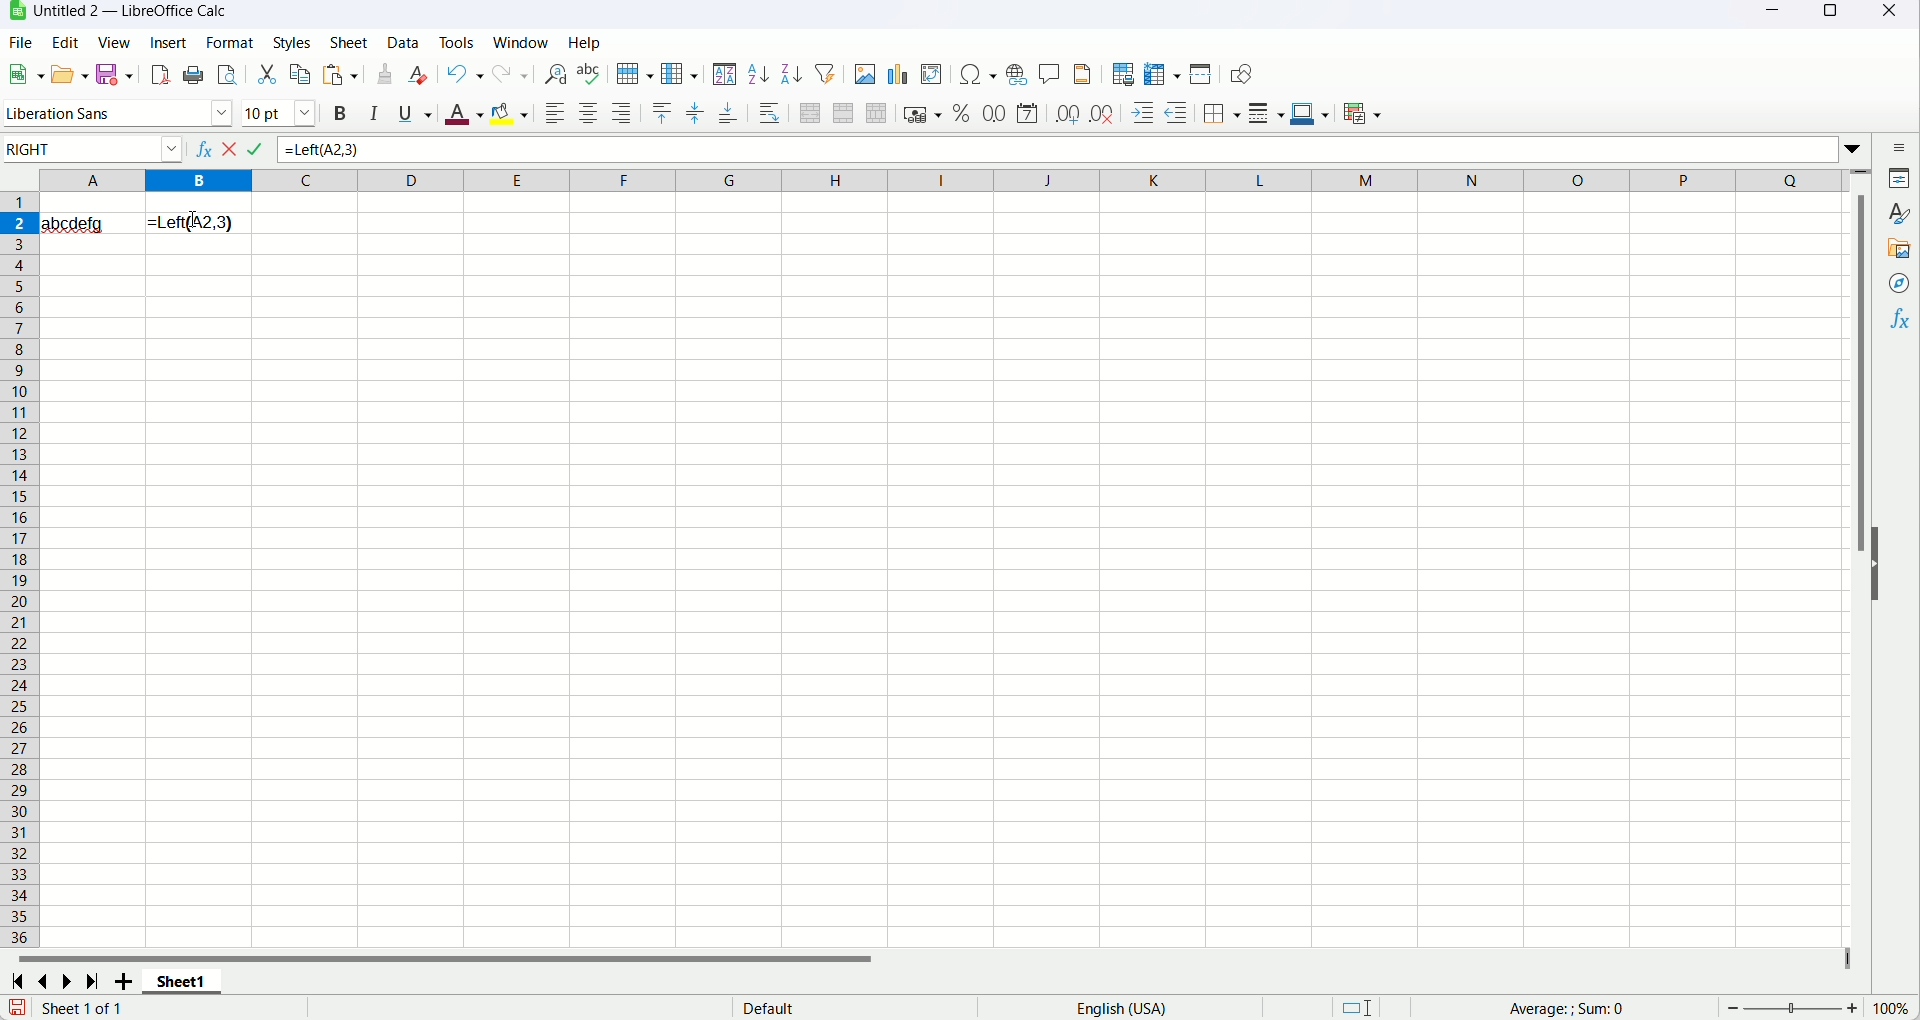  What do you see at coordinates (585, 42) in the screenshot?
I see `help` at bounding box center [585, 42].